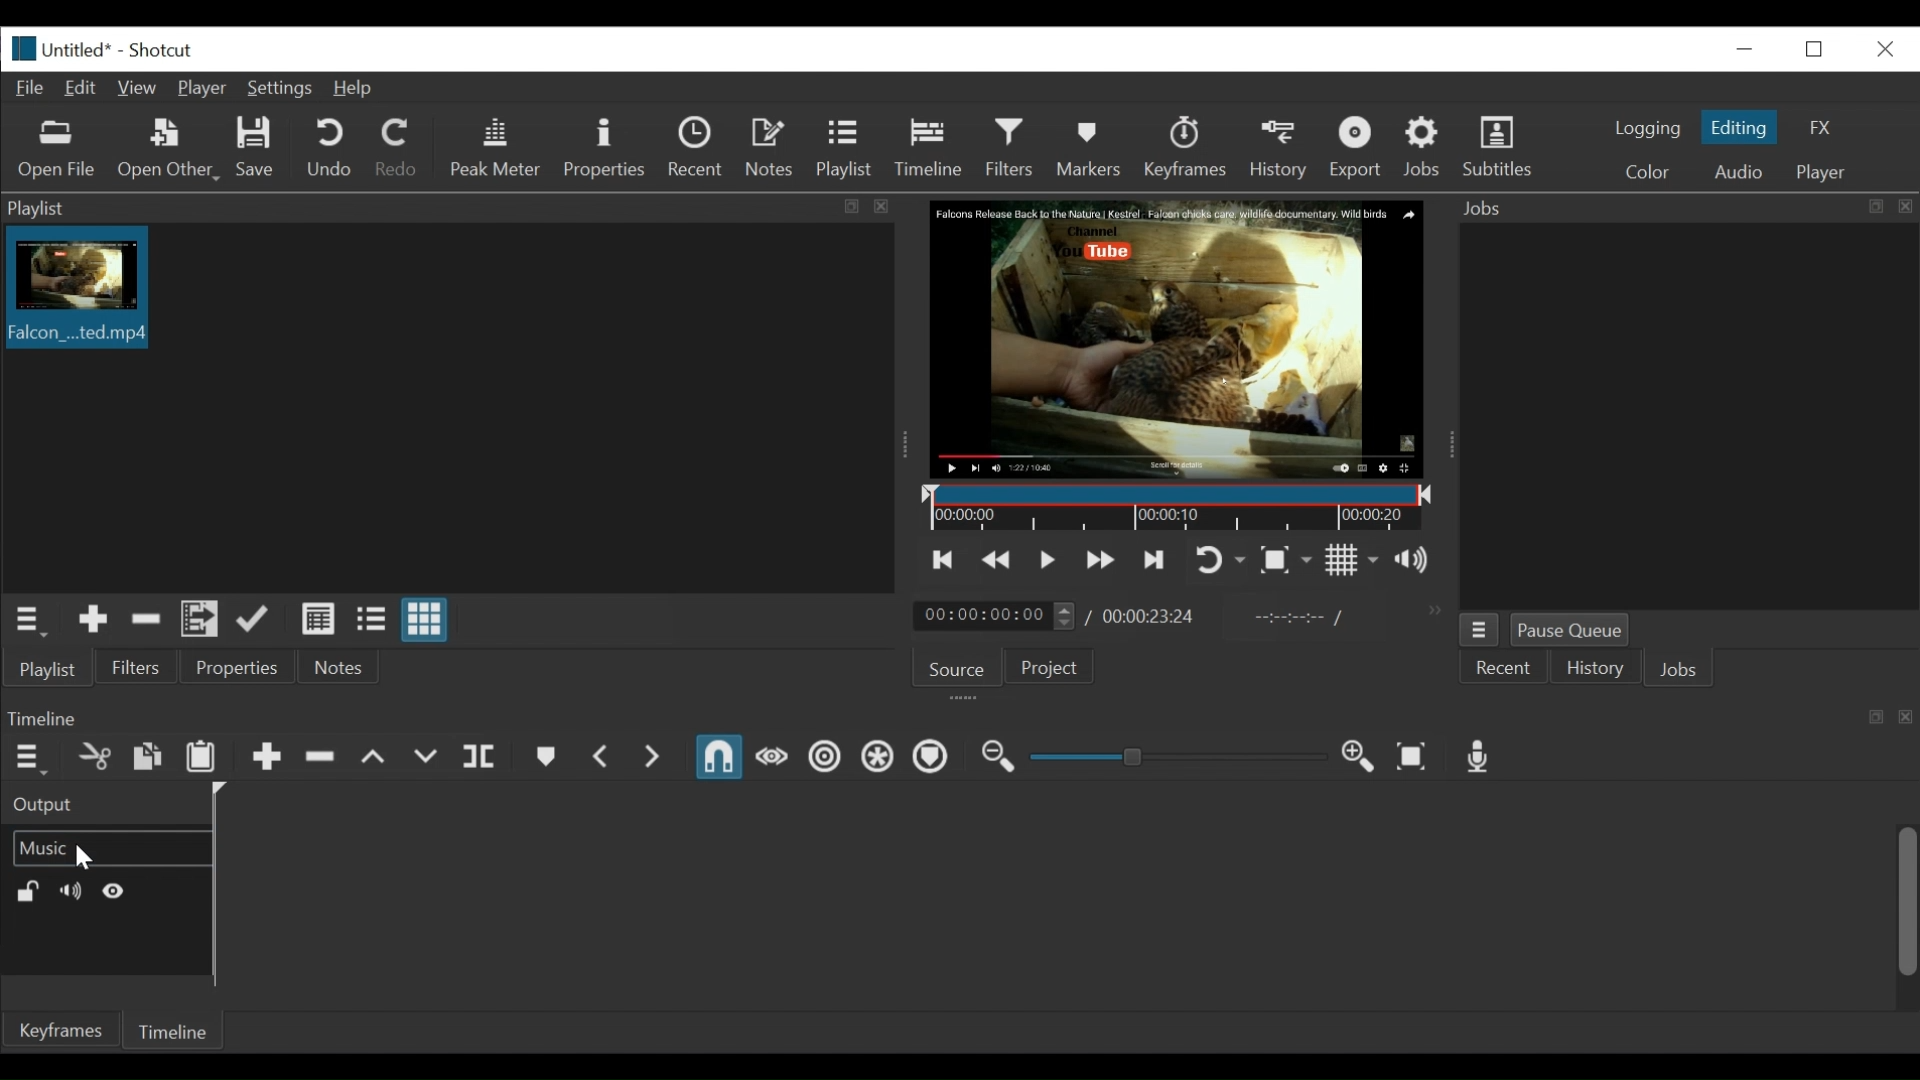 The image size is (1920, 1080). I want to click on View as icons, so click(424, 622).